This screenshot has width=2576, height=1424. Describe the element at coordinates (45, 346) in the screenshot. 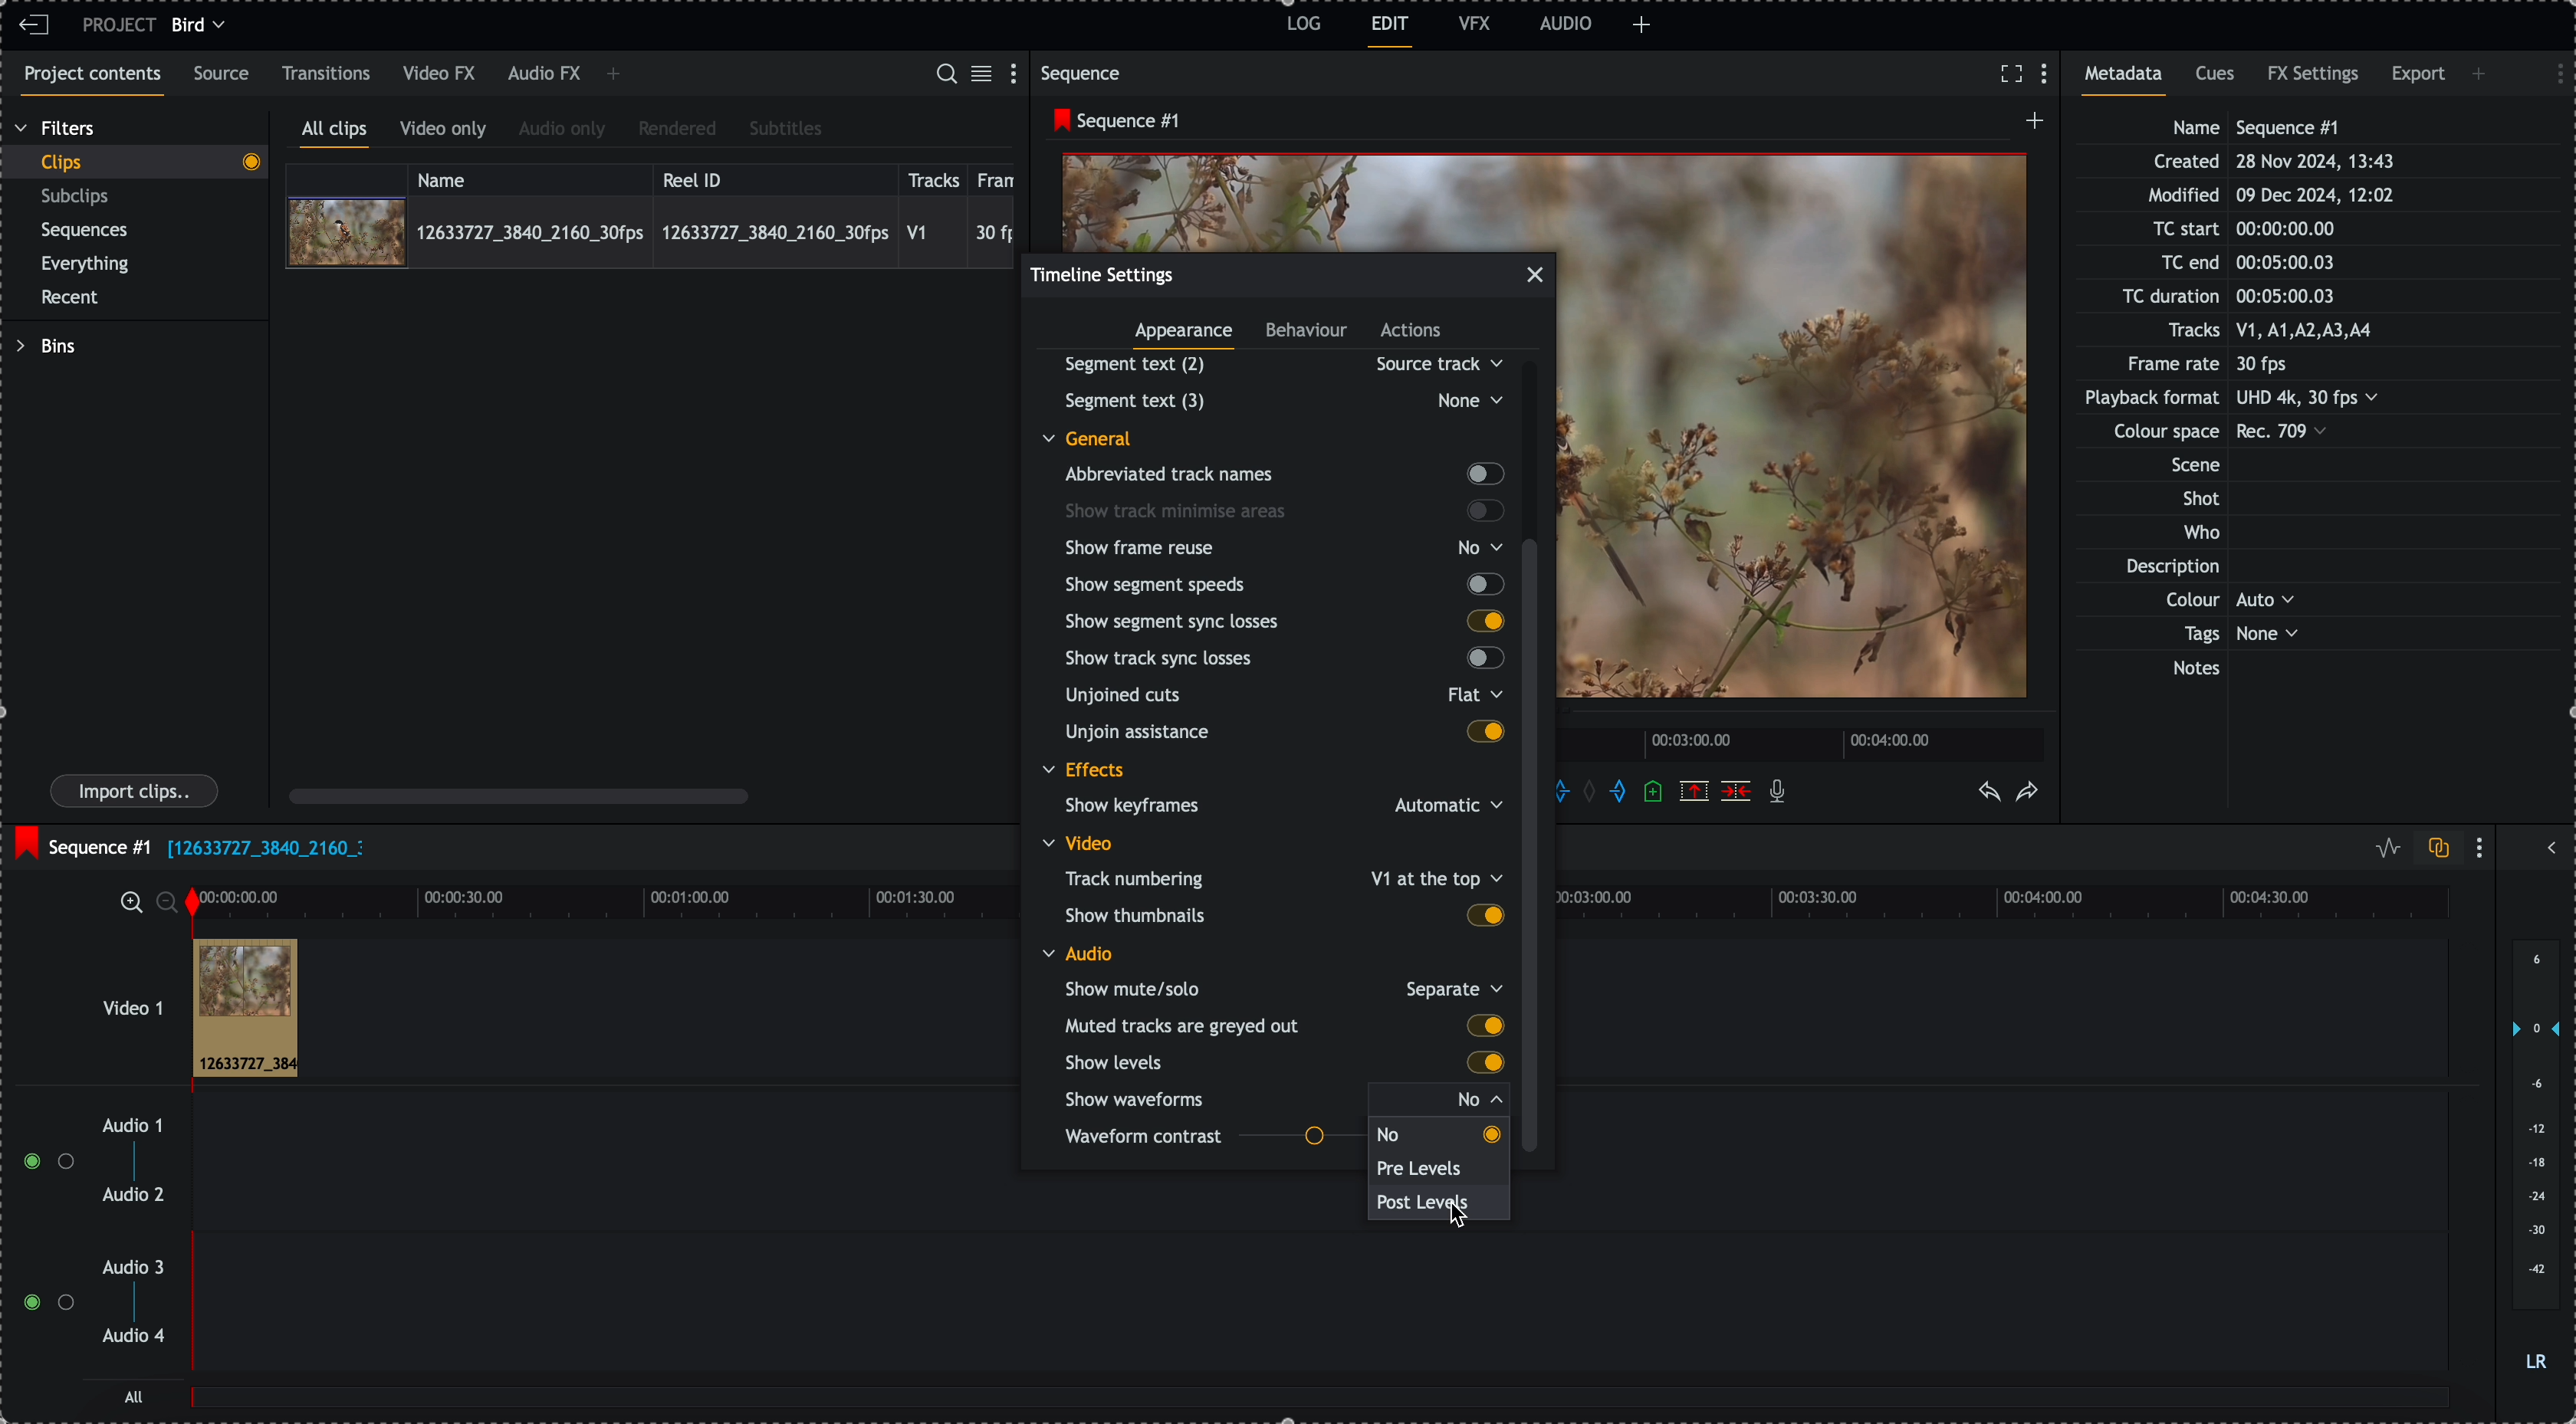

I see `bins` at that location.